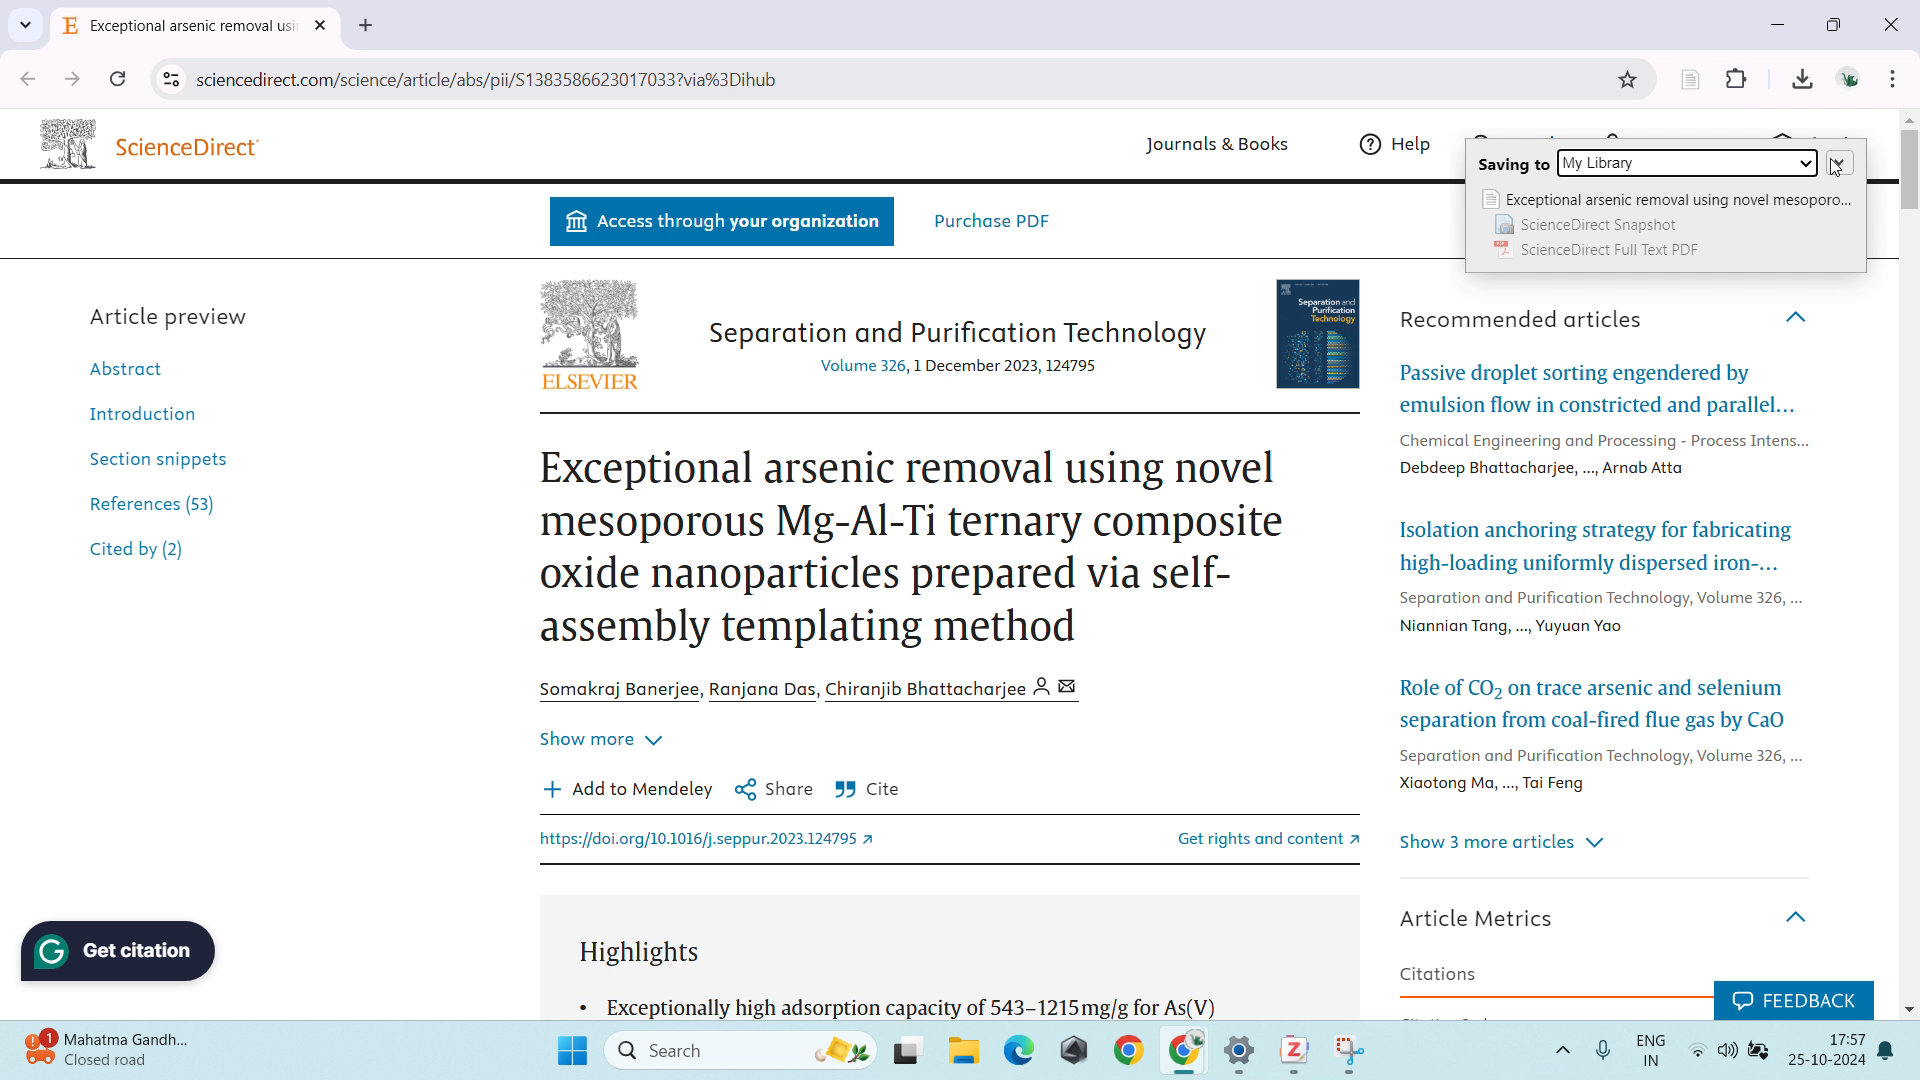 Image resolution: width=1920 pixels, height=1080 pixels. What do you see at coordinates (1595, 700) in the screenshot?
I see `Role of CO2 on trace arsenic and selenium separation from coal-fired flue gas by CaO` at bounding box center [1595, 700].